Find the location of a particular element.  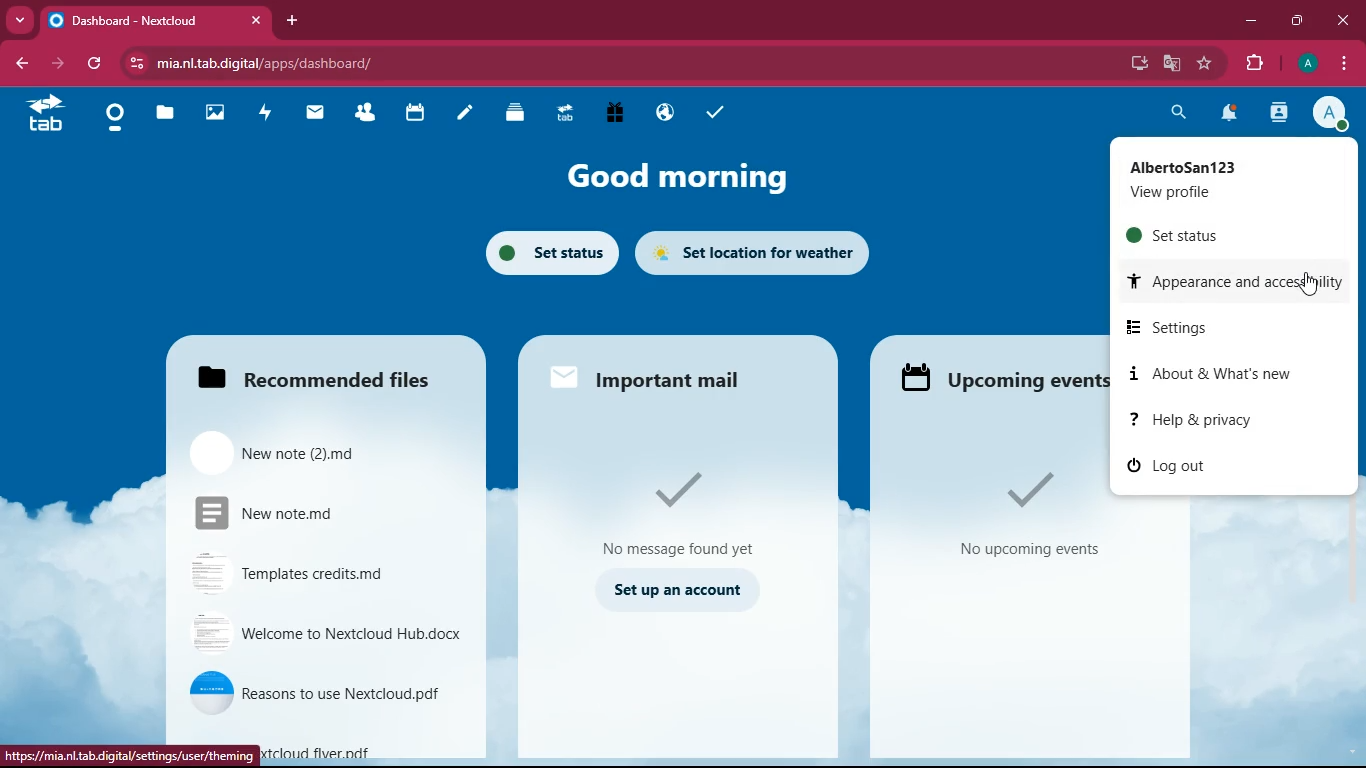

url is located at coordinates (363, 61).